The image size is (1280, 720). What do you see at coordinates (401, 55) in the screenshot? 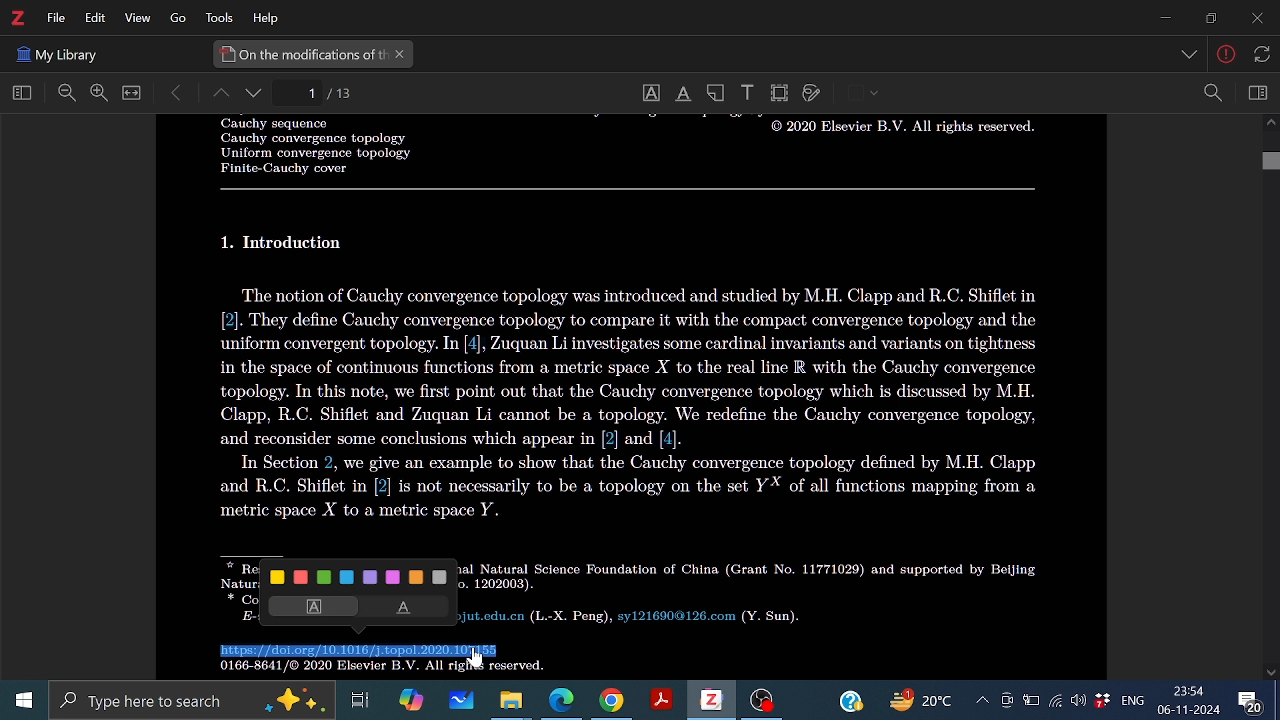
I see `Close current tab` at bounding box center [401, 55].